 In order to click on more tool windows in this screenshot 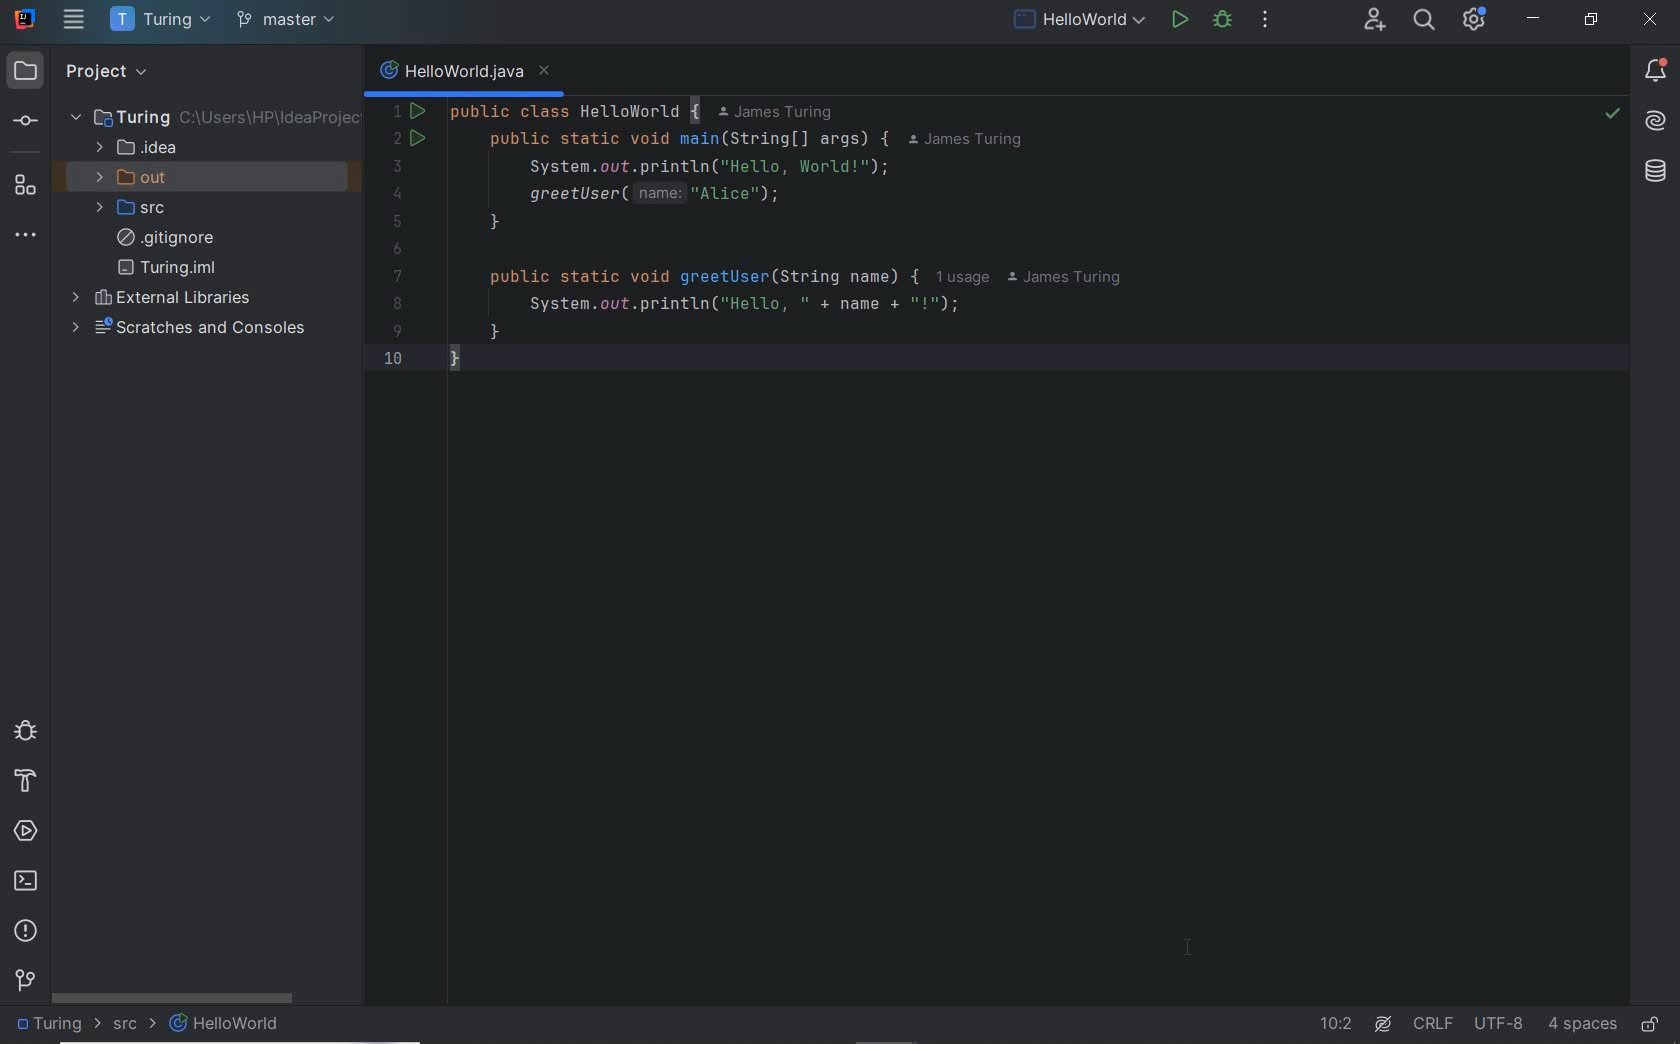, I will do `click(27, 236)`.